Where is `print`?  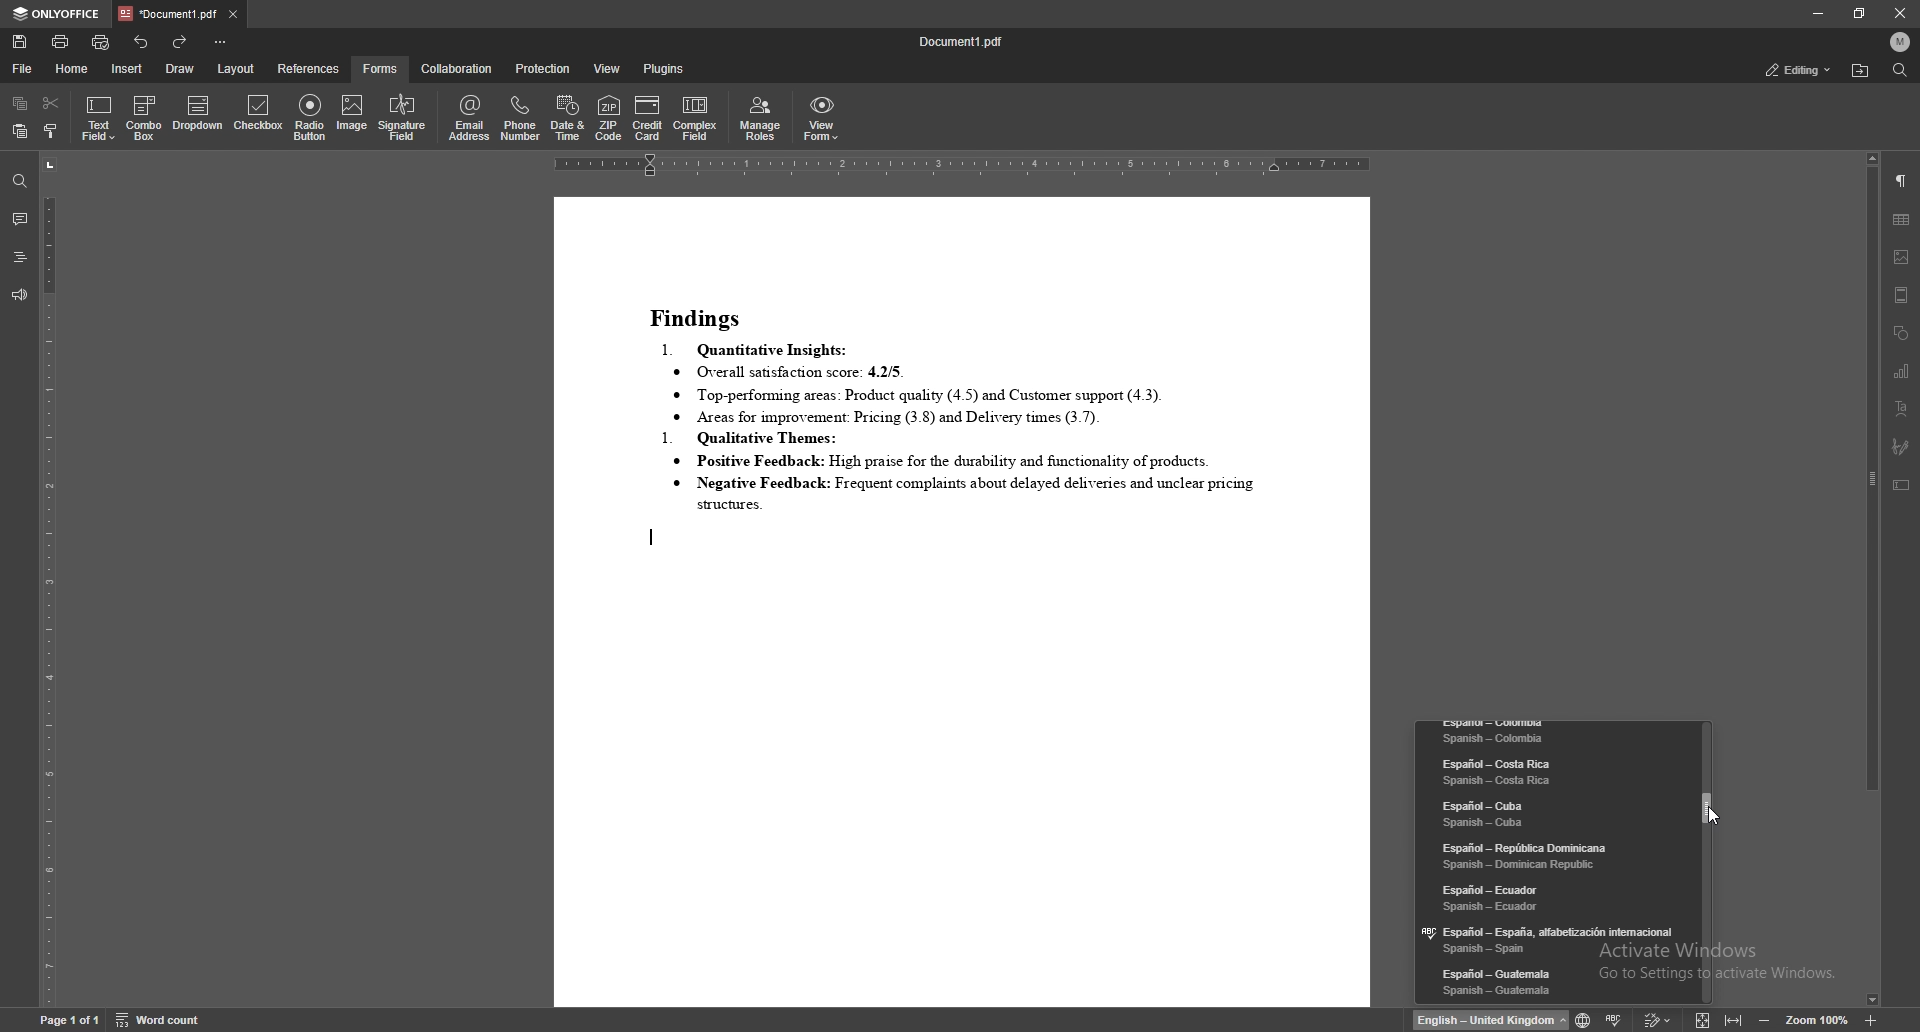 print is located at coordinates (61, 41).